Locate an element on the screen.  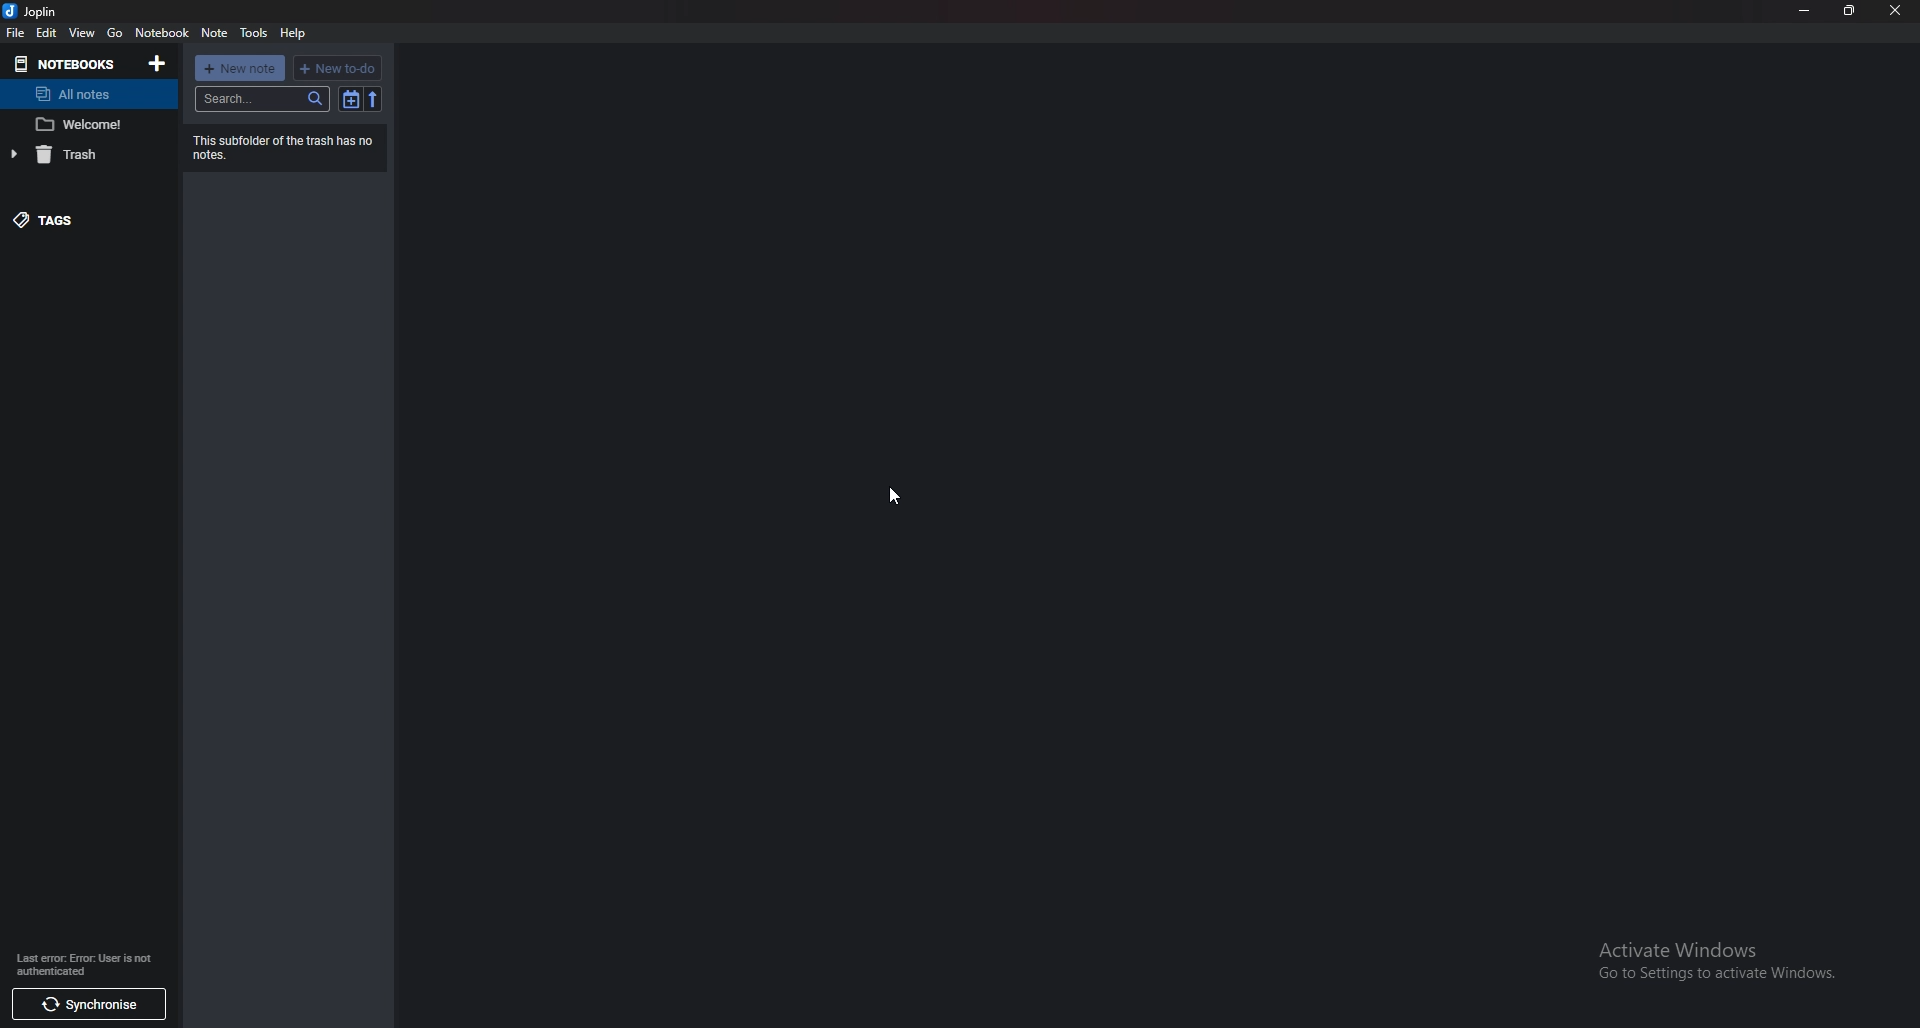
Tools is located at coordinates (255, 33).